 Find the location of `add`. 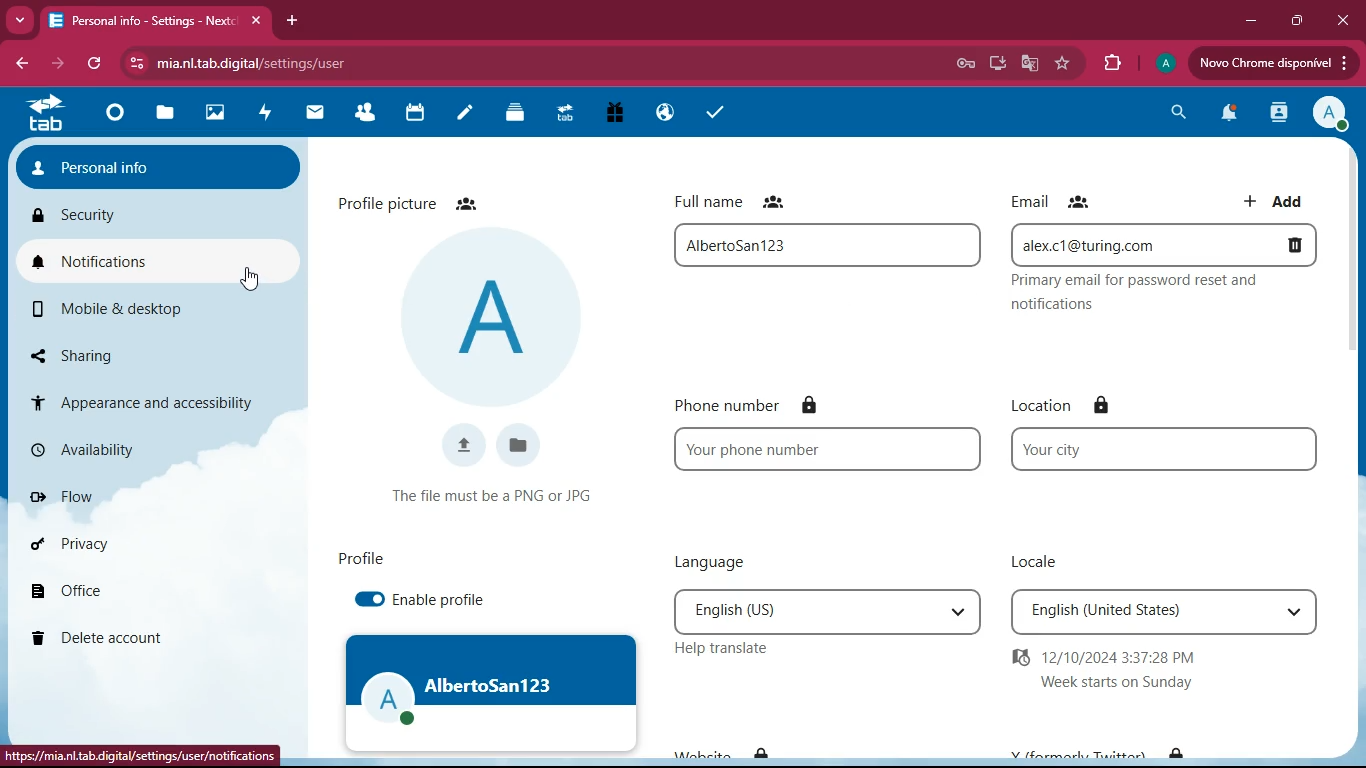

add is located at coordinates (1281, 200).